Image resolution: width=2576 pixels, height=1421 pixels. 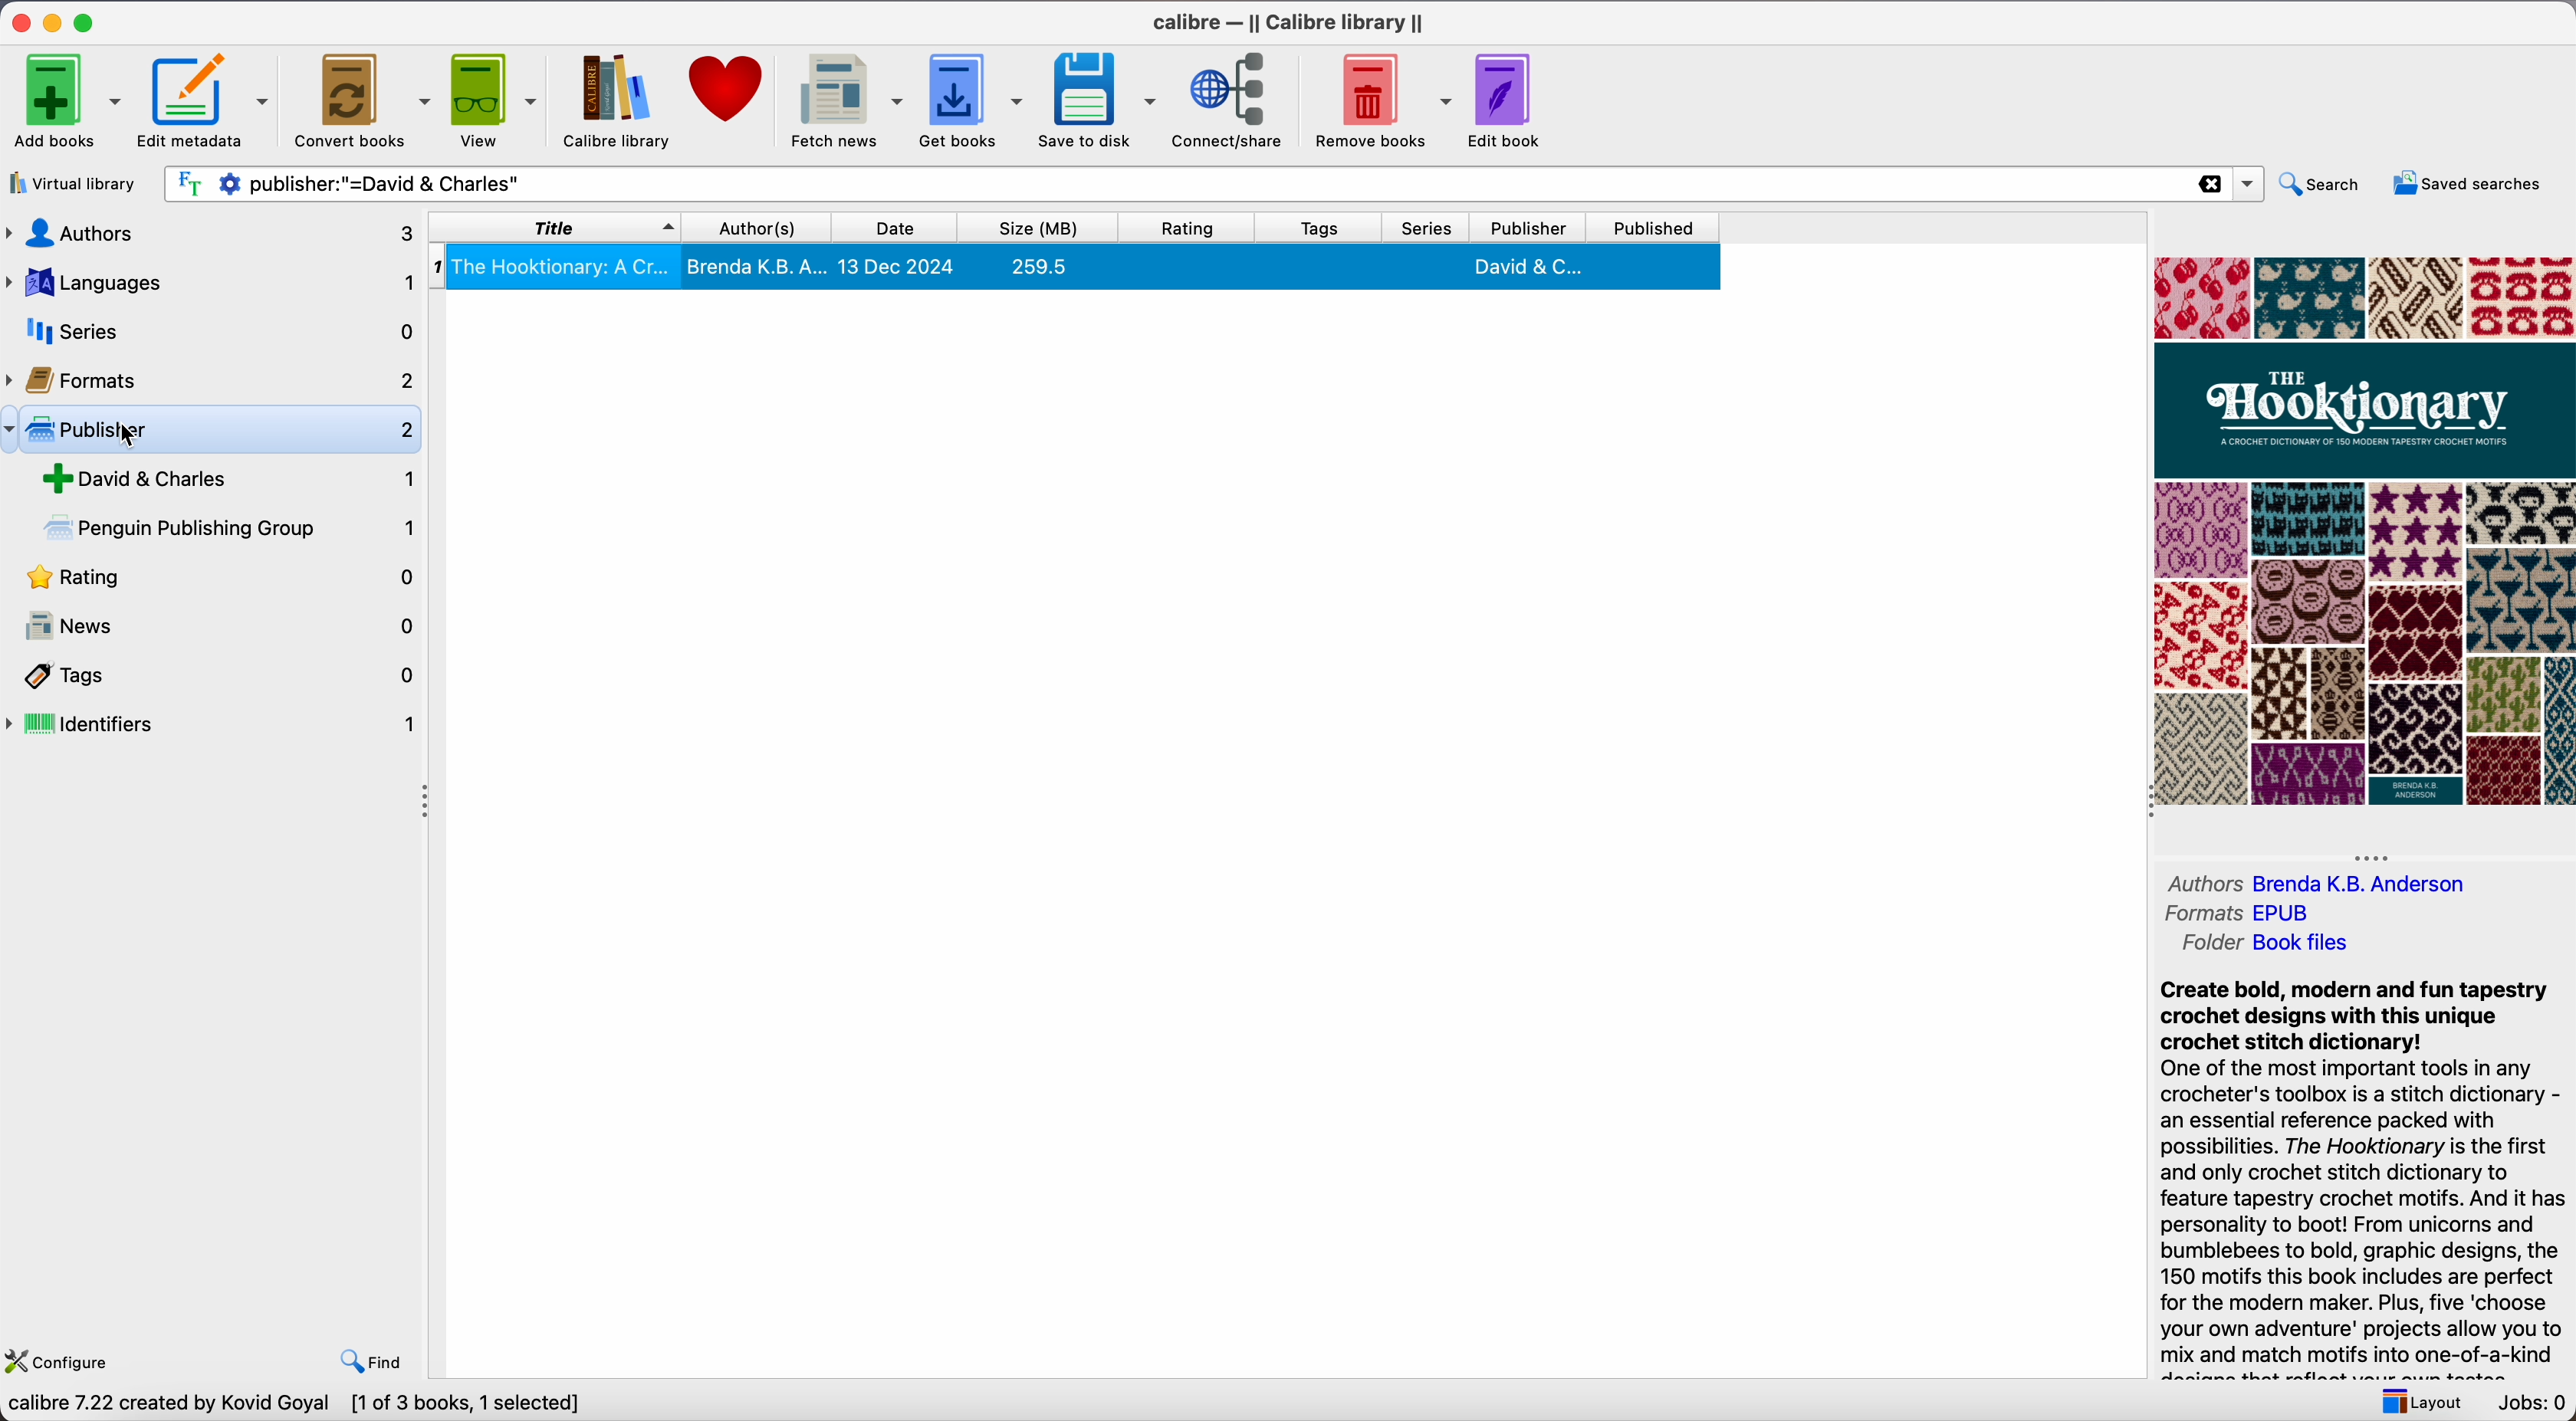 What do you see at coordinates (2465, 182) in the screenshot?
I see `saved searches` at bounding box center [2465, 182].